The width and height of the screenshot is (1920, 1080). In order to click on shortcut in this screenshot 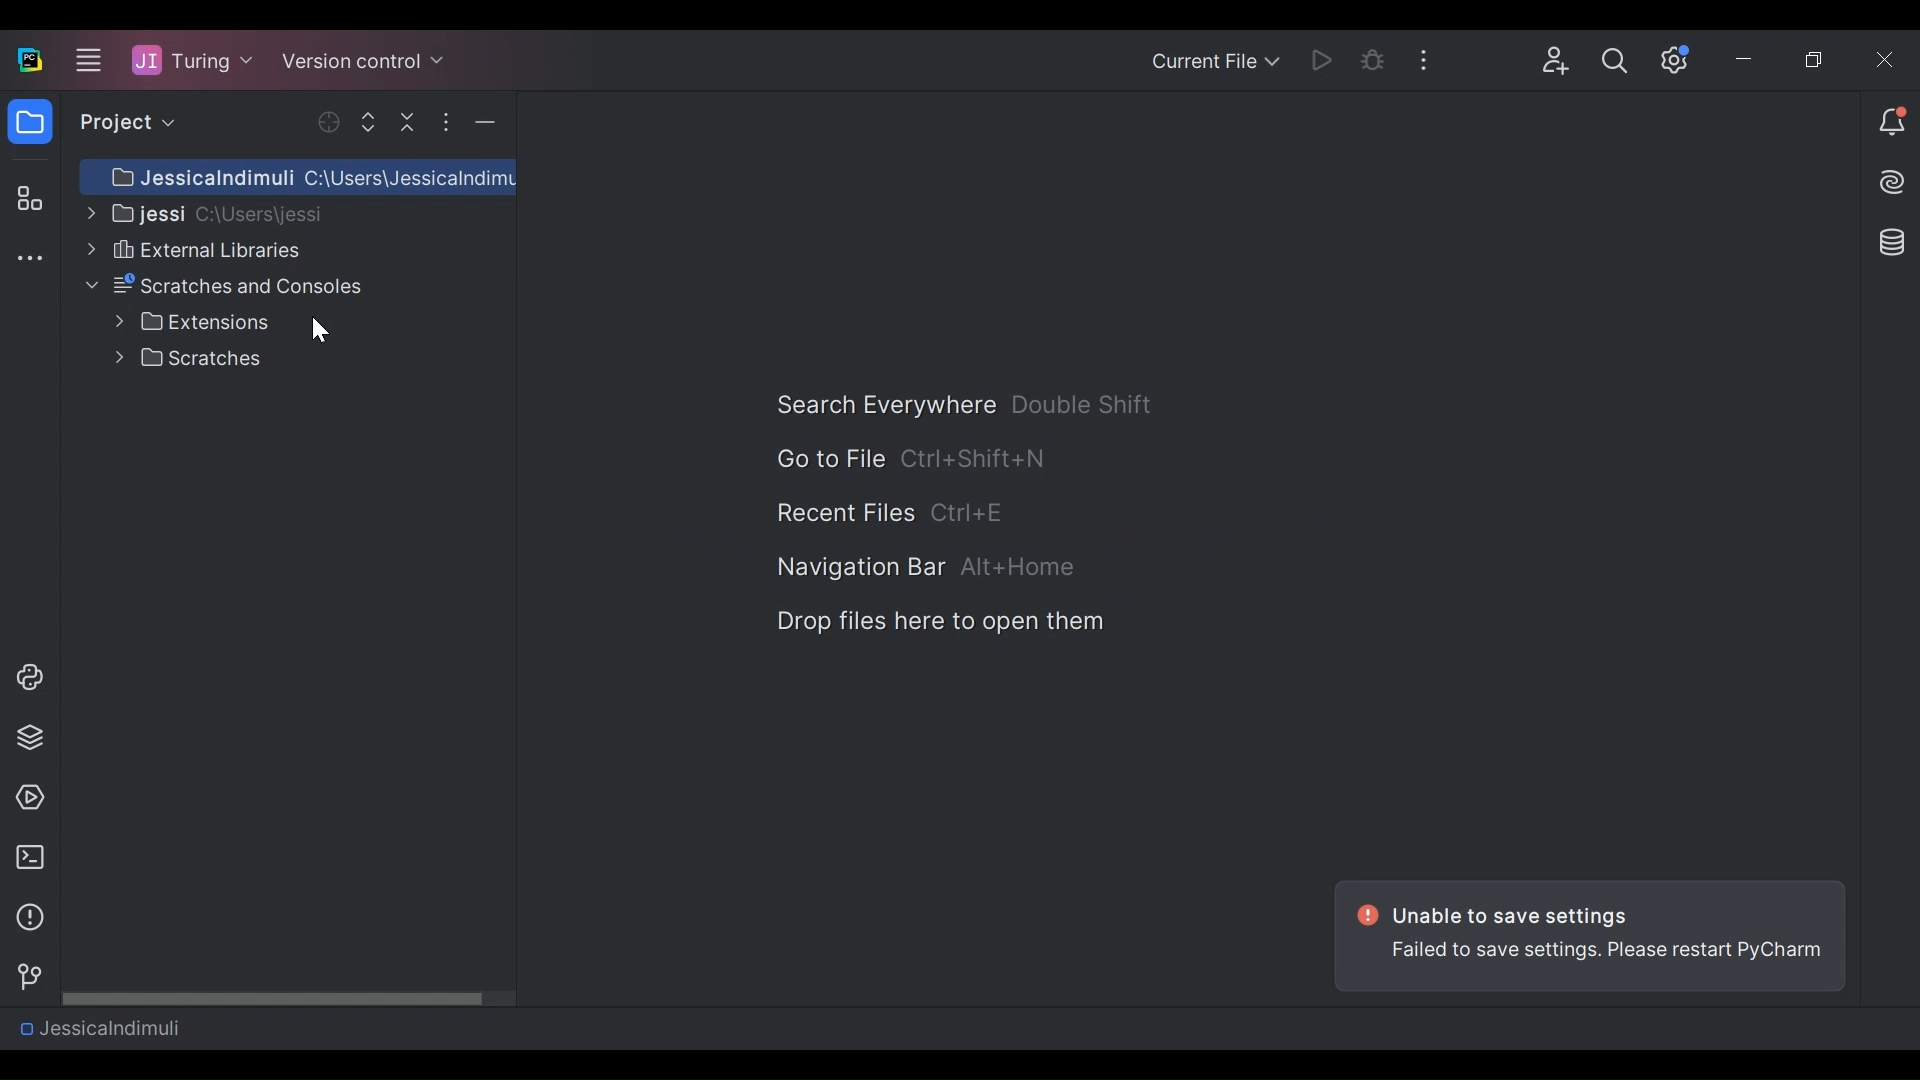, I will do `click(975, 457)`.